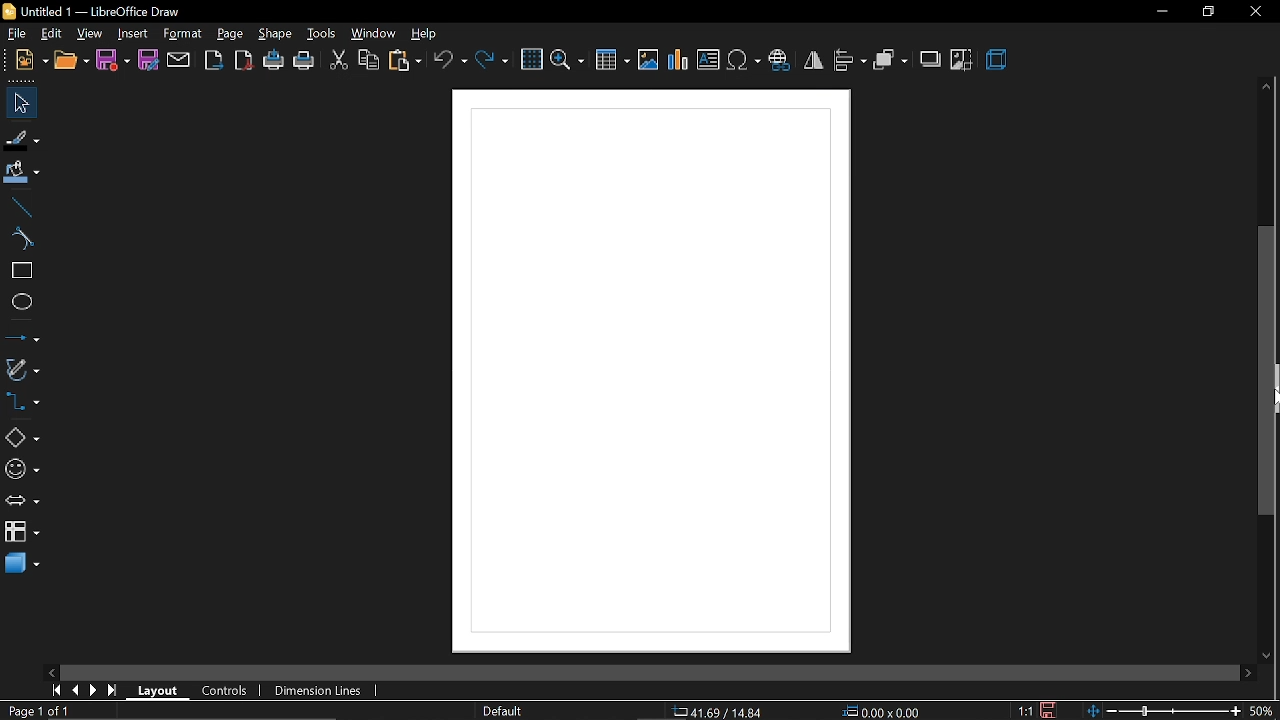  Describe the element at coordinates (369, 60) in the screenshot. I see `copy` at that location.